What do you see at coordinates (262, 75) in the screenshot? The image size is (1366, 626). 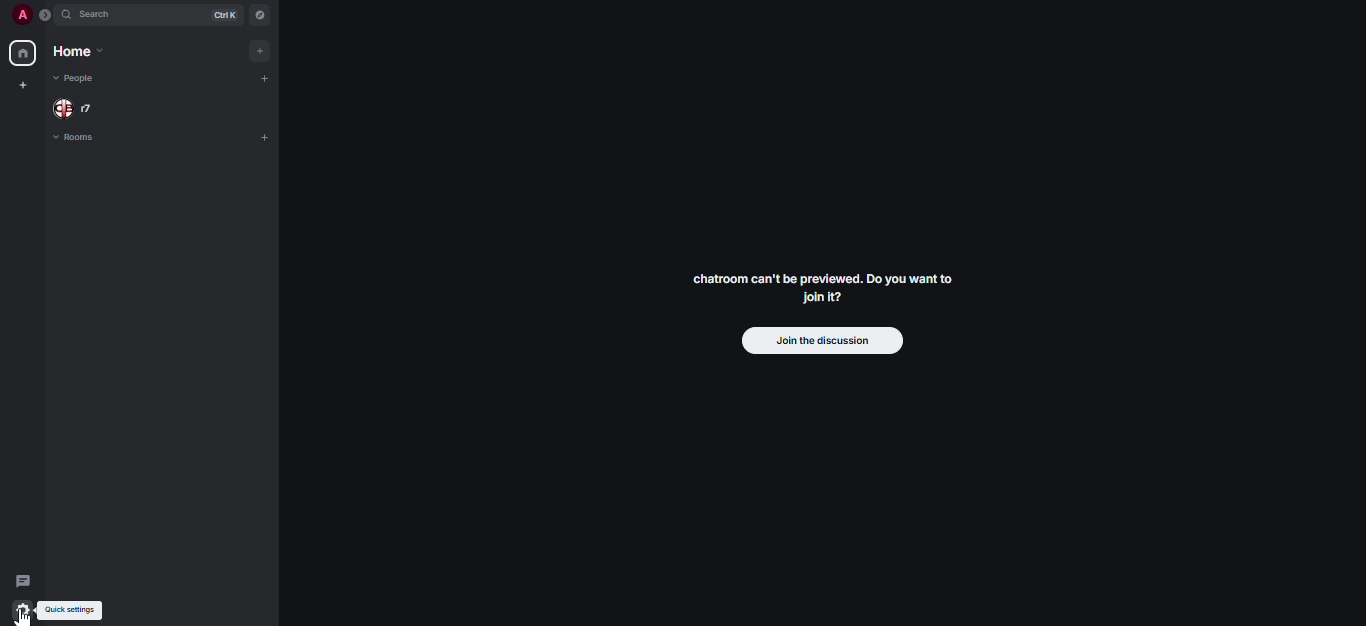 I see `add` at bounding box center [262, 75].